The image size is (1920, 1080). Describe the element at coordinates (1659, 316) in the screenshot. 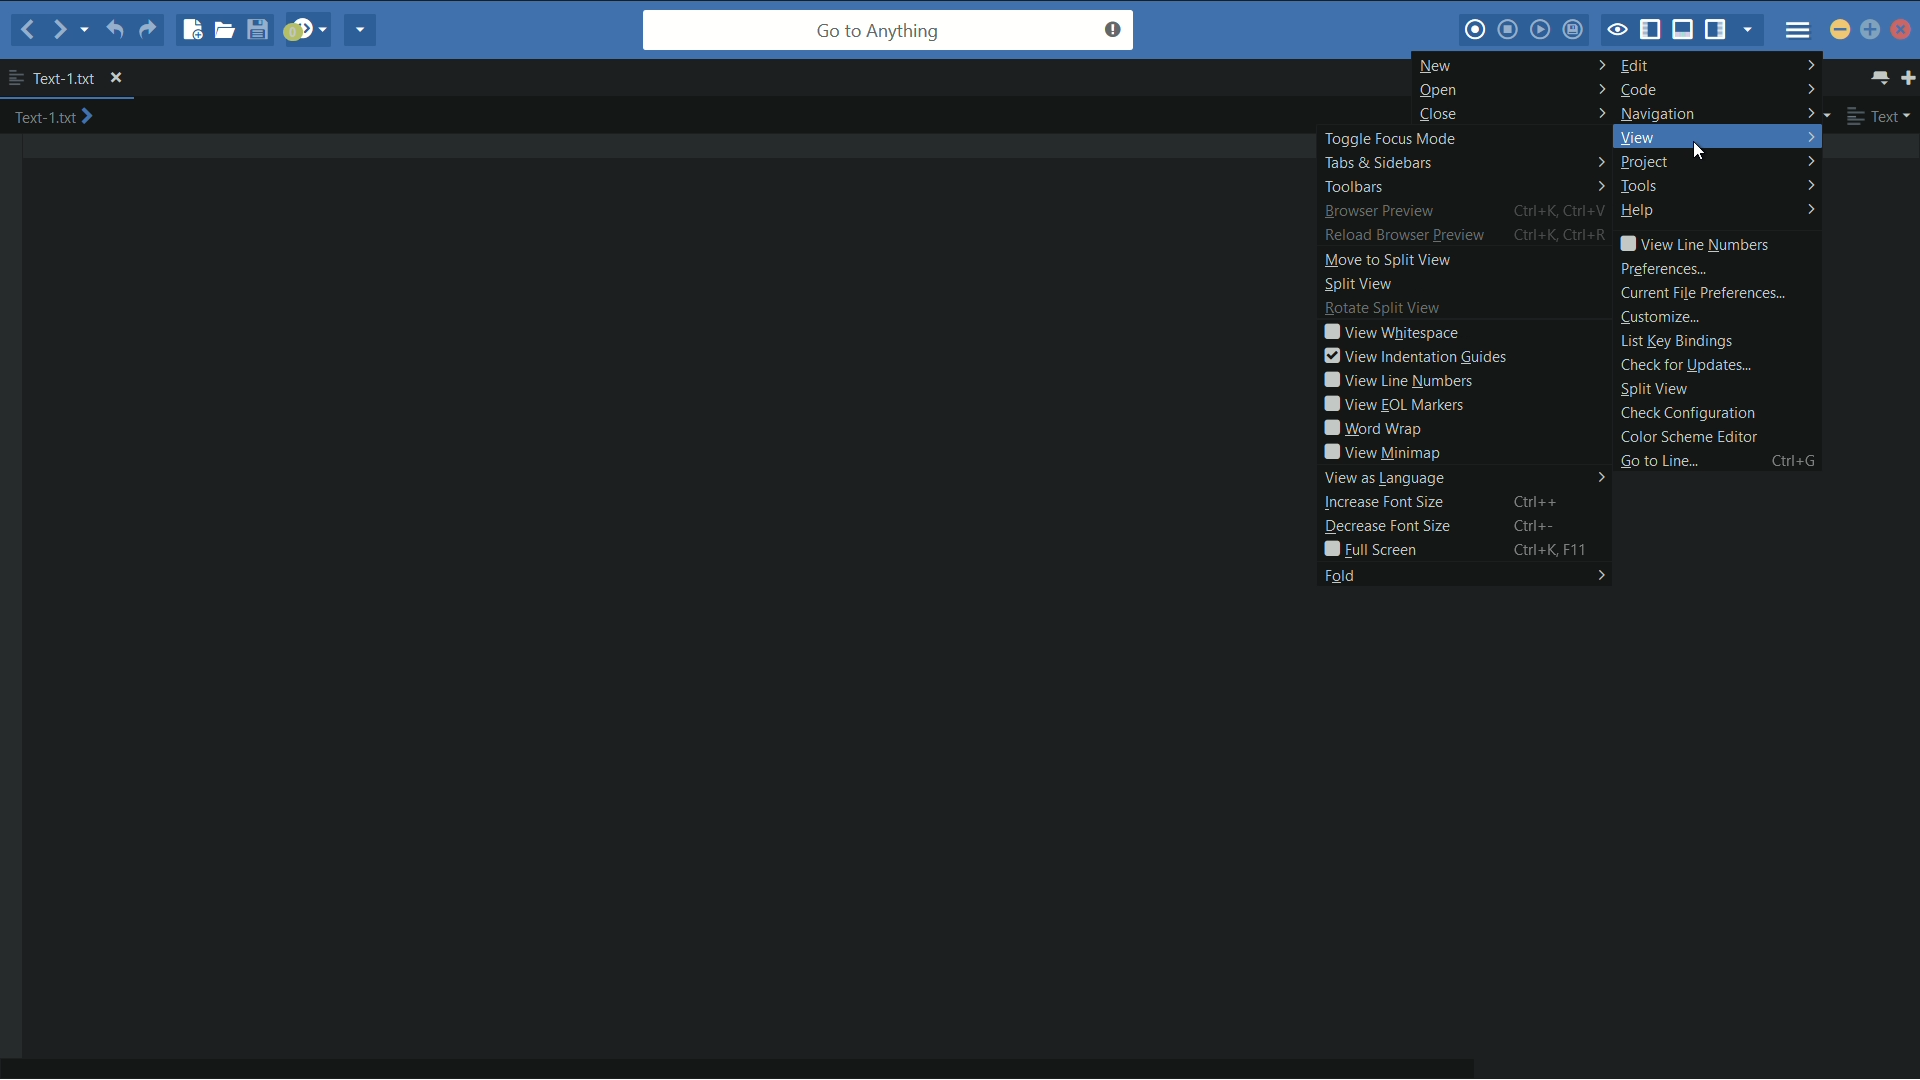

I see `customize` at that location.